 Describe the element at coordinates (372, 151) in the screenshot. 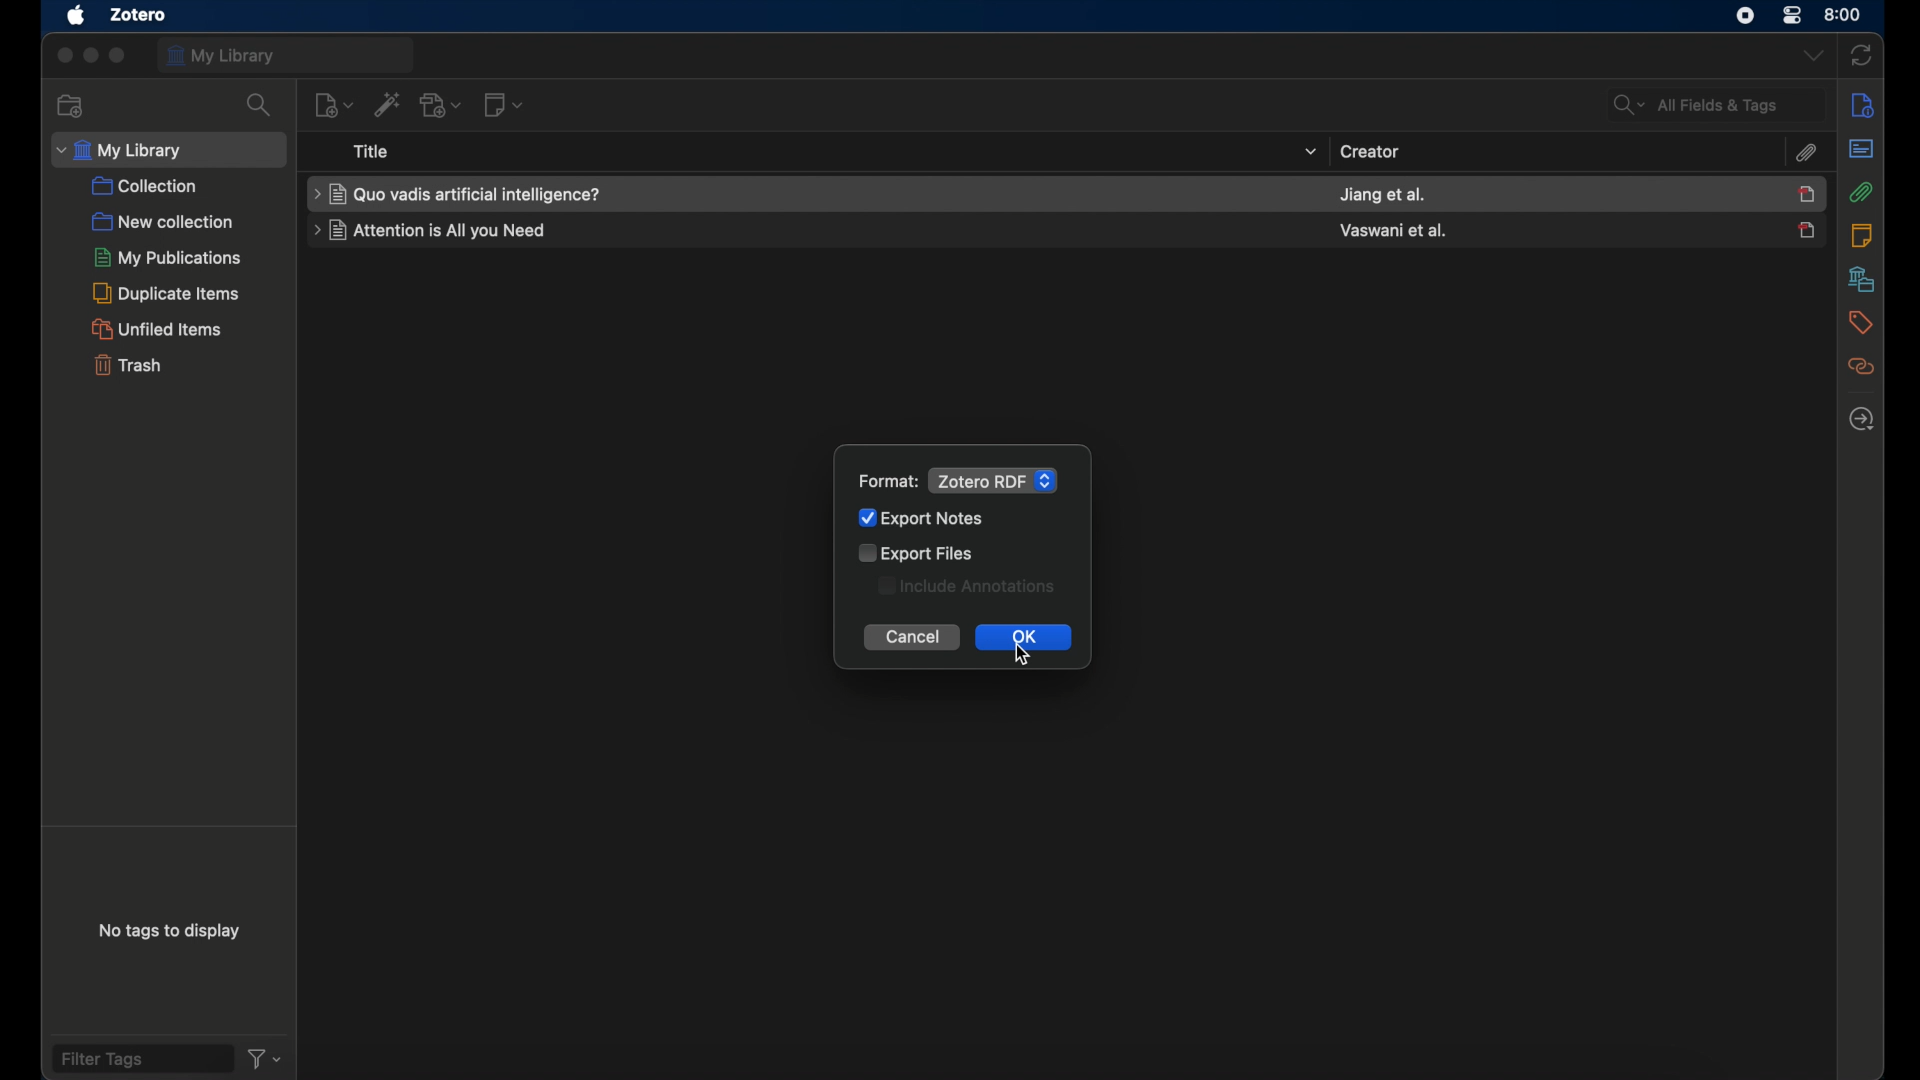

I see `title` at that location.